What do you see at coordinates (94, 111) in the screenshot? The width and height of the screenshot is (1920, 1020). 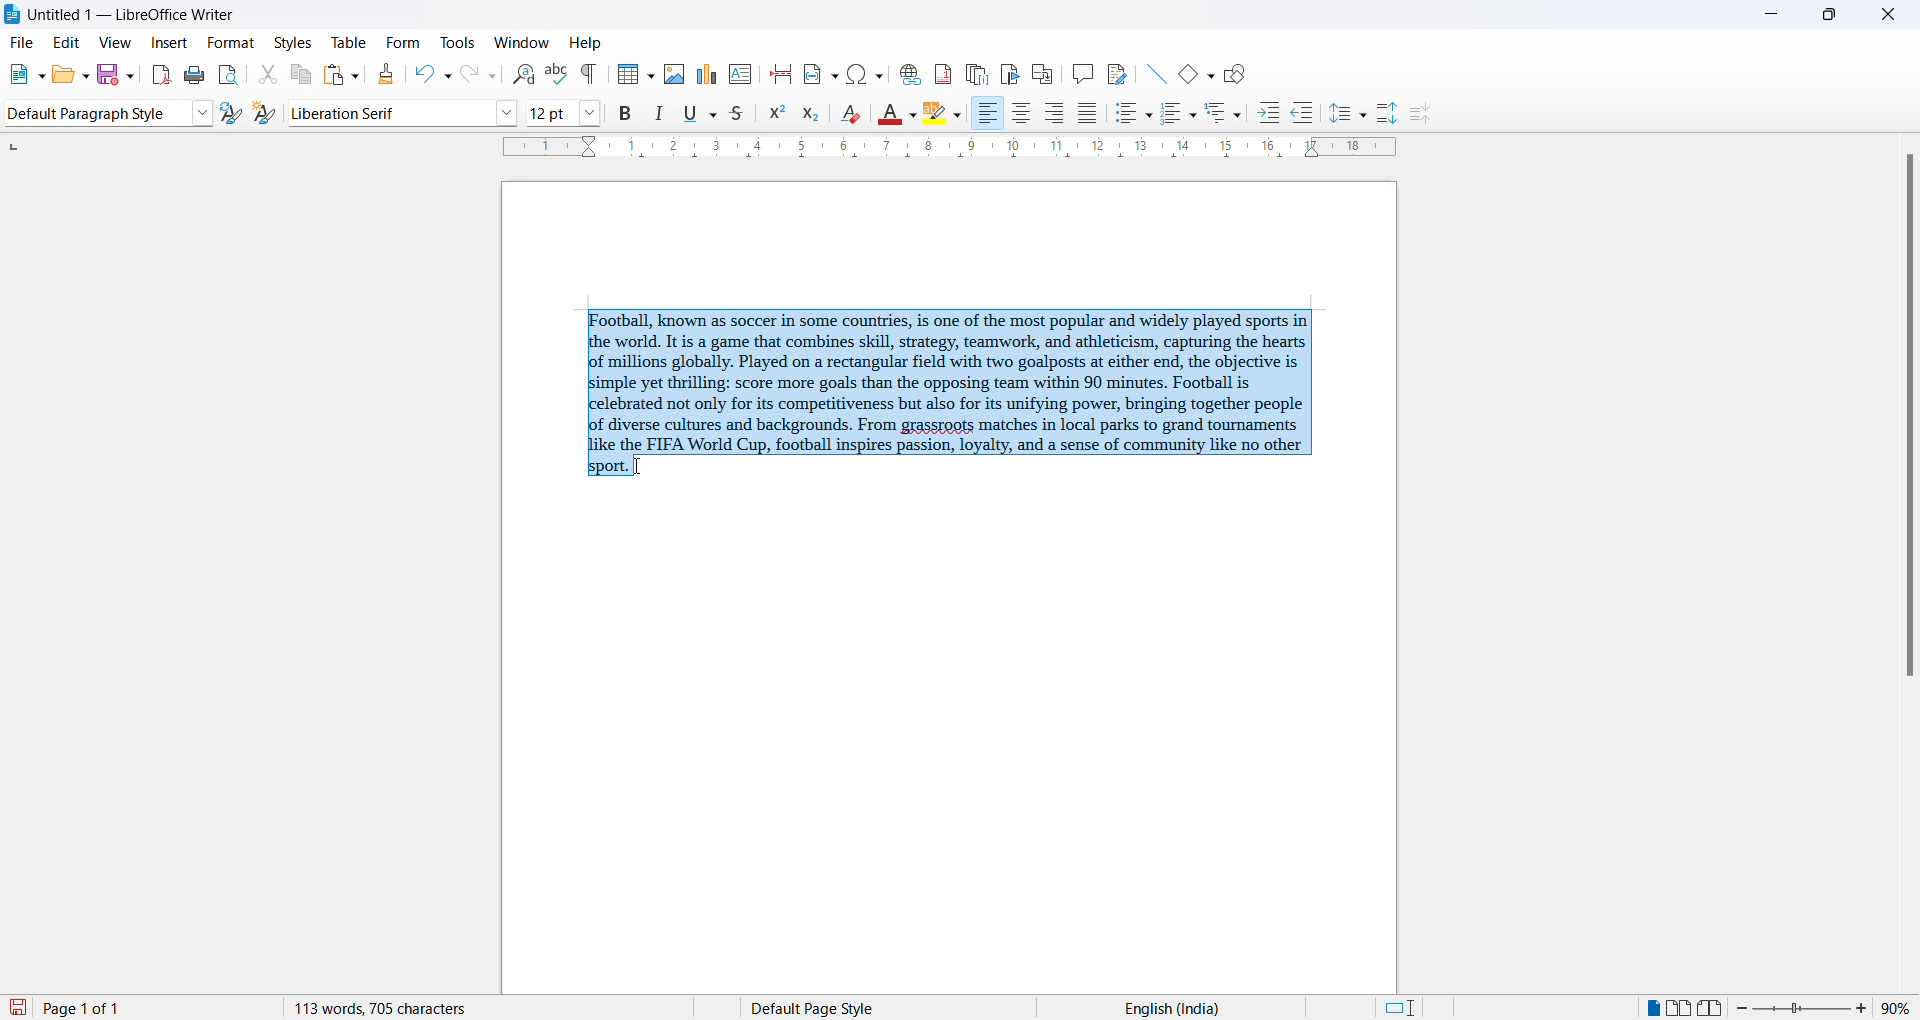 I see `paragraph style` at bounding box center [94, 111].